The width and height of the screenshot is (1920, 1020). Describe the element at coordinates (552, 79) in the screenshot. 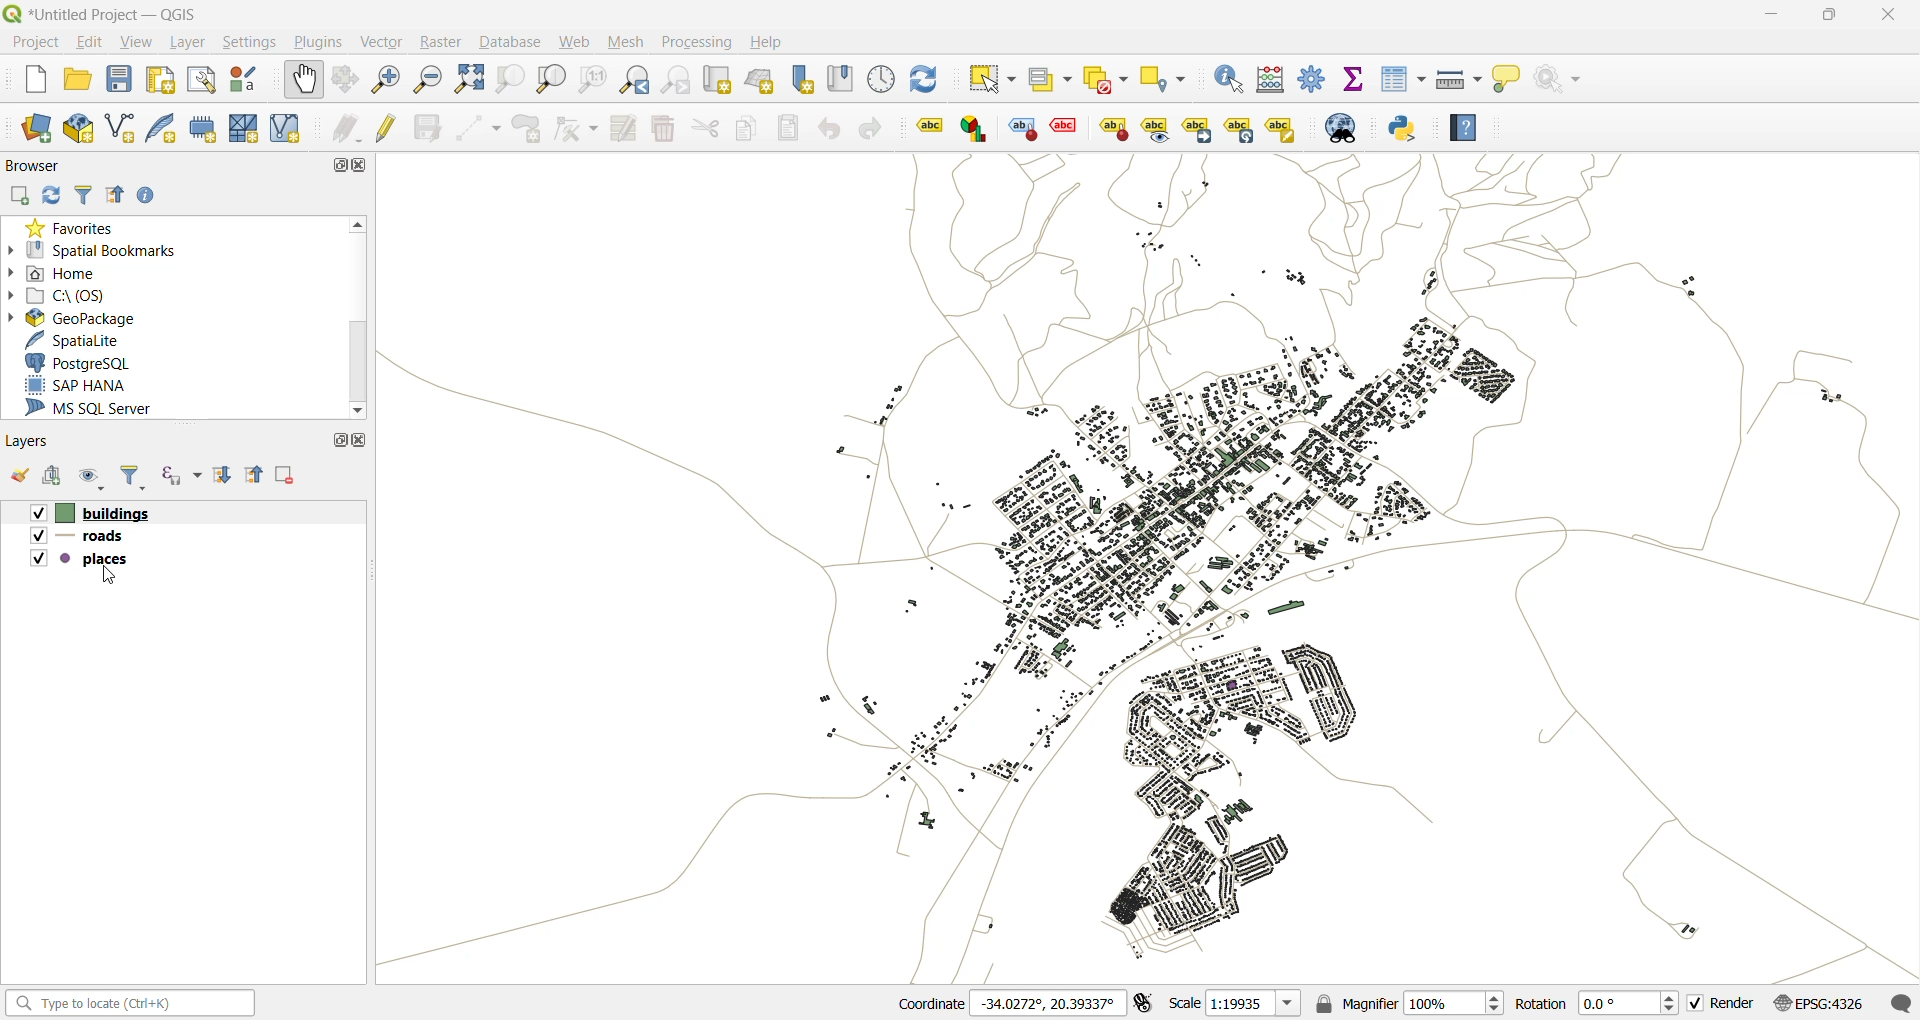

I see `zoom layer` at that location.